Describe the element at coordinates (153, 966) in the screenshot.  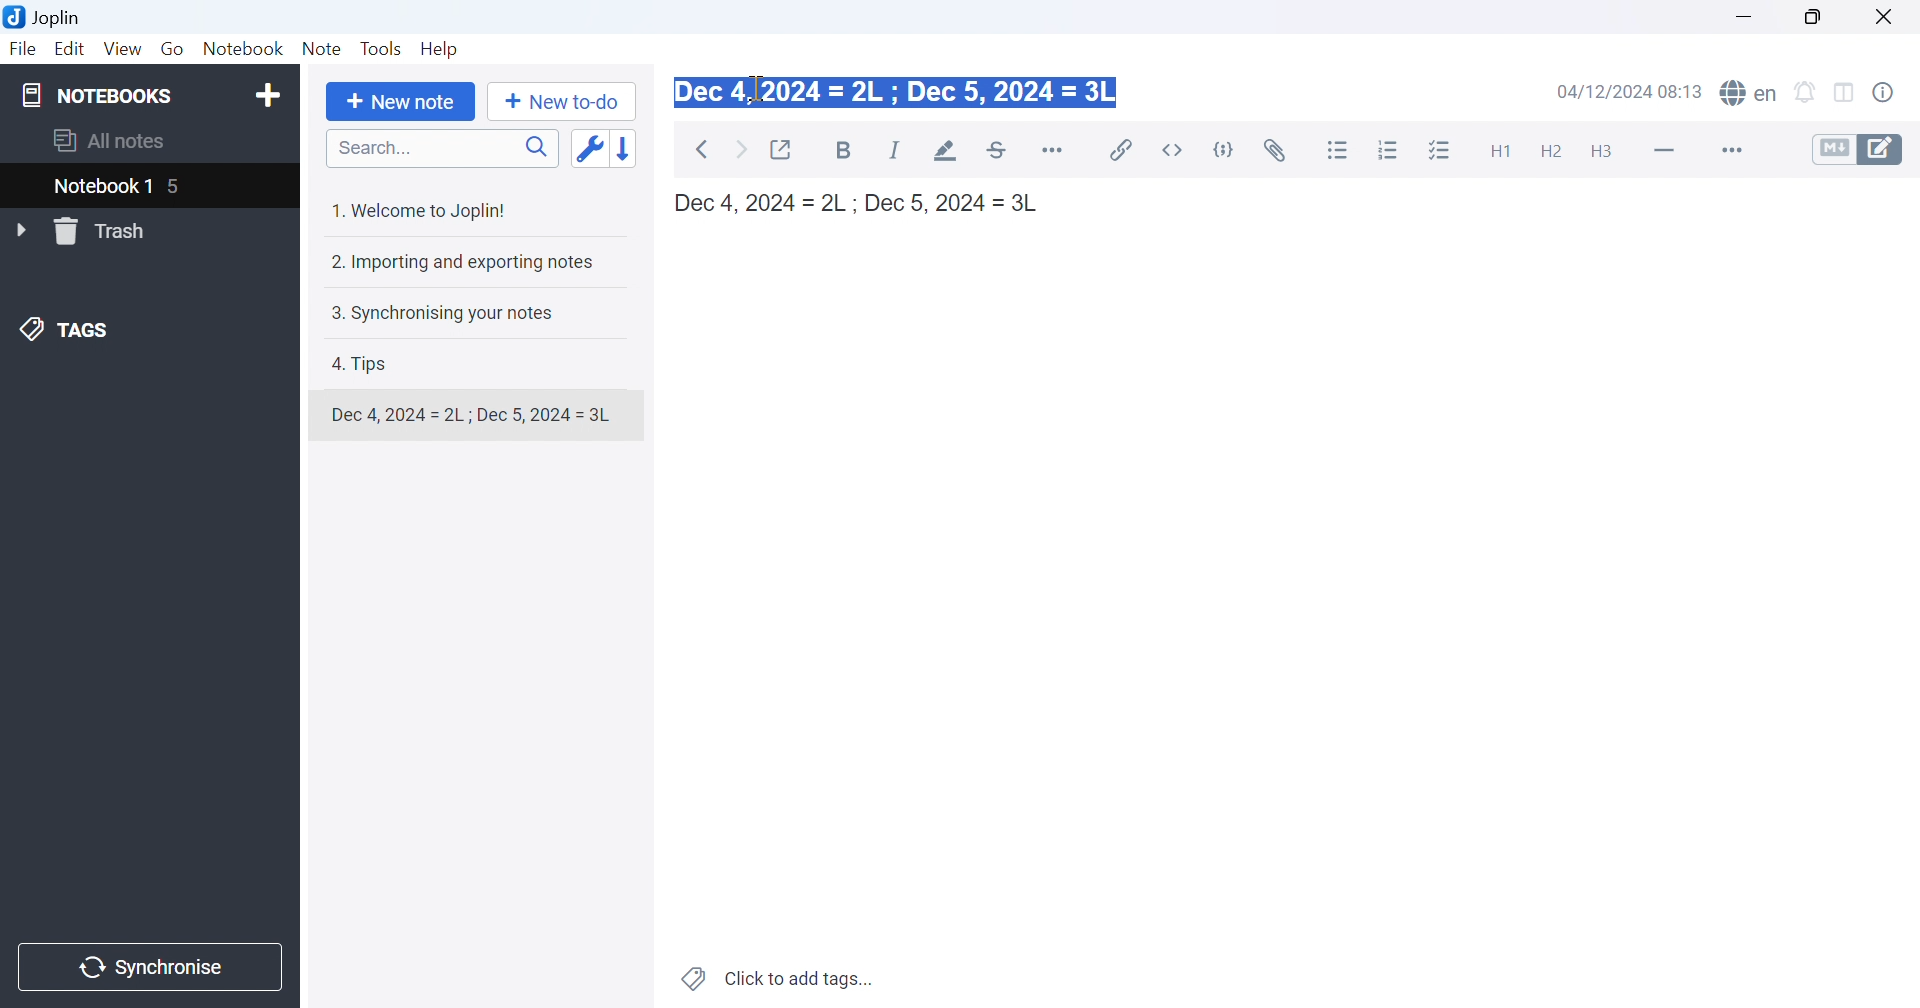
I see `Synchronise` at that location.